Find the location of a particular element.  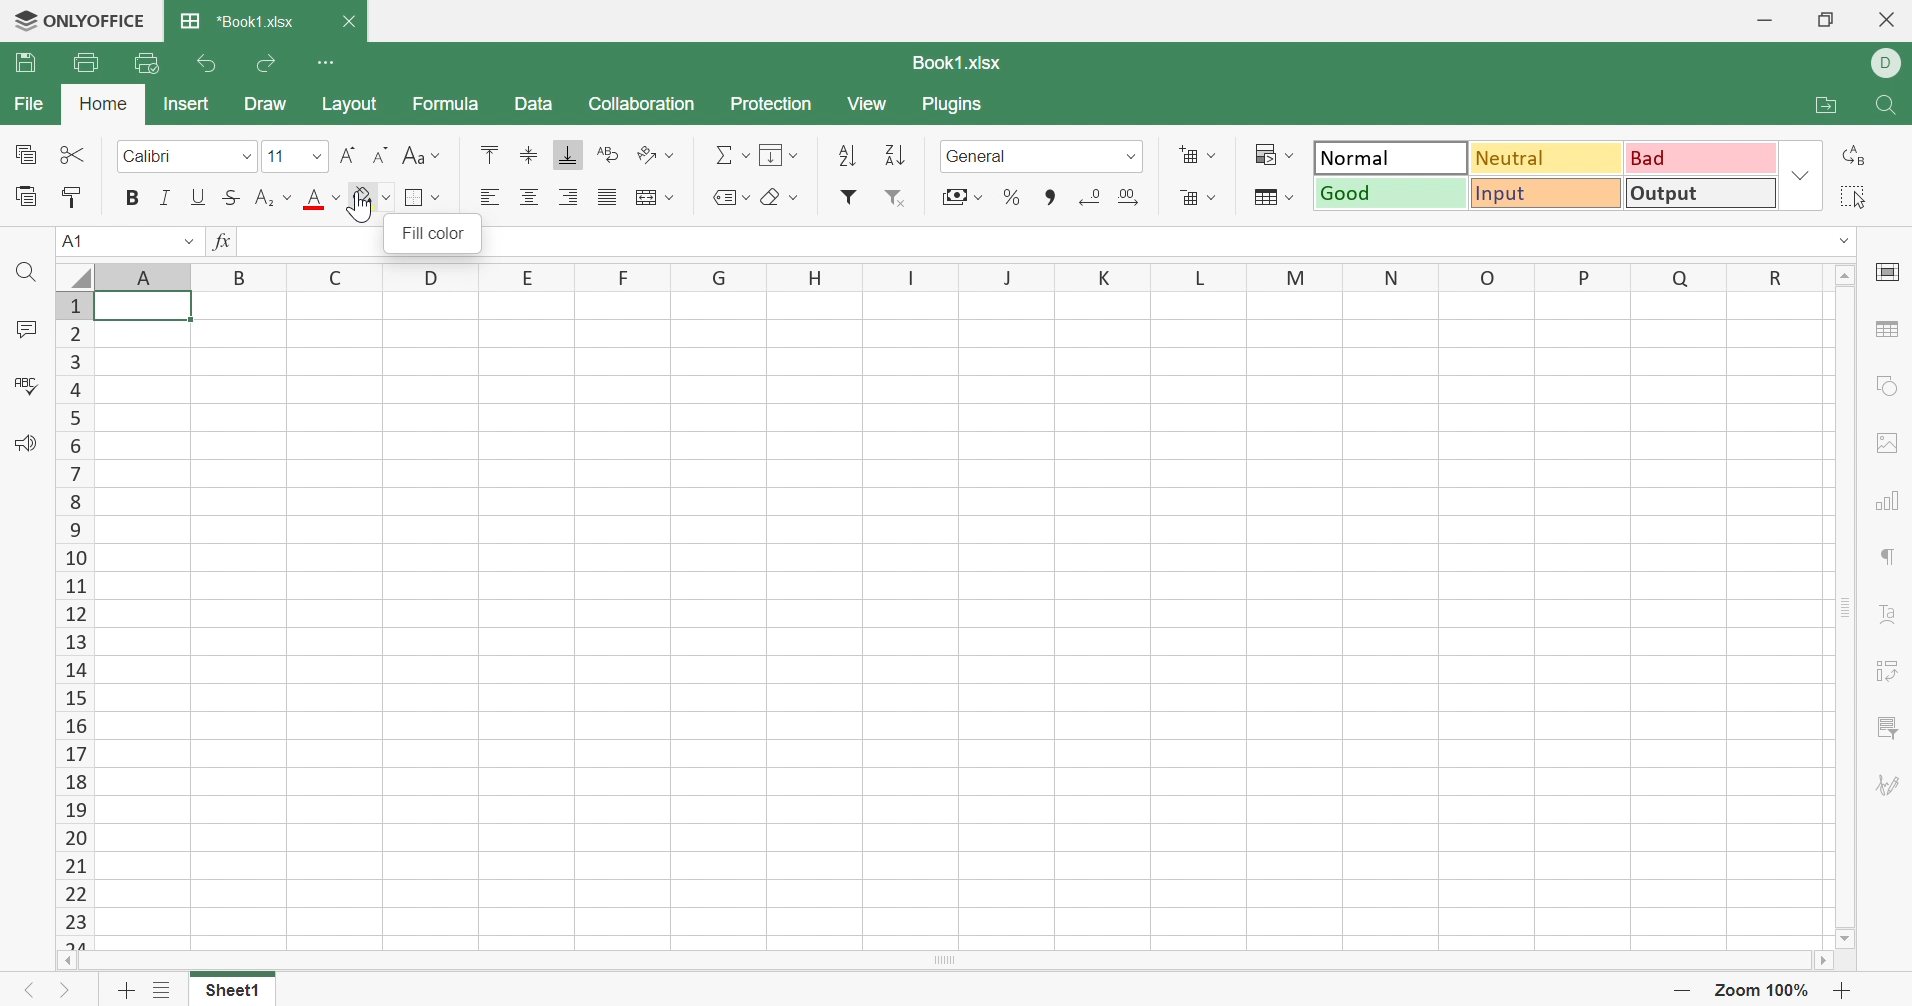

Layout is located at coordinates (349, 103).